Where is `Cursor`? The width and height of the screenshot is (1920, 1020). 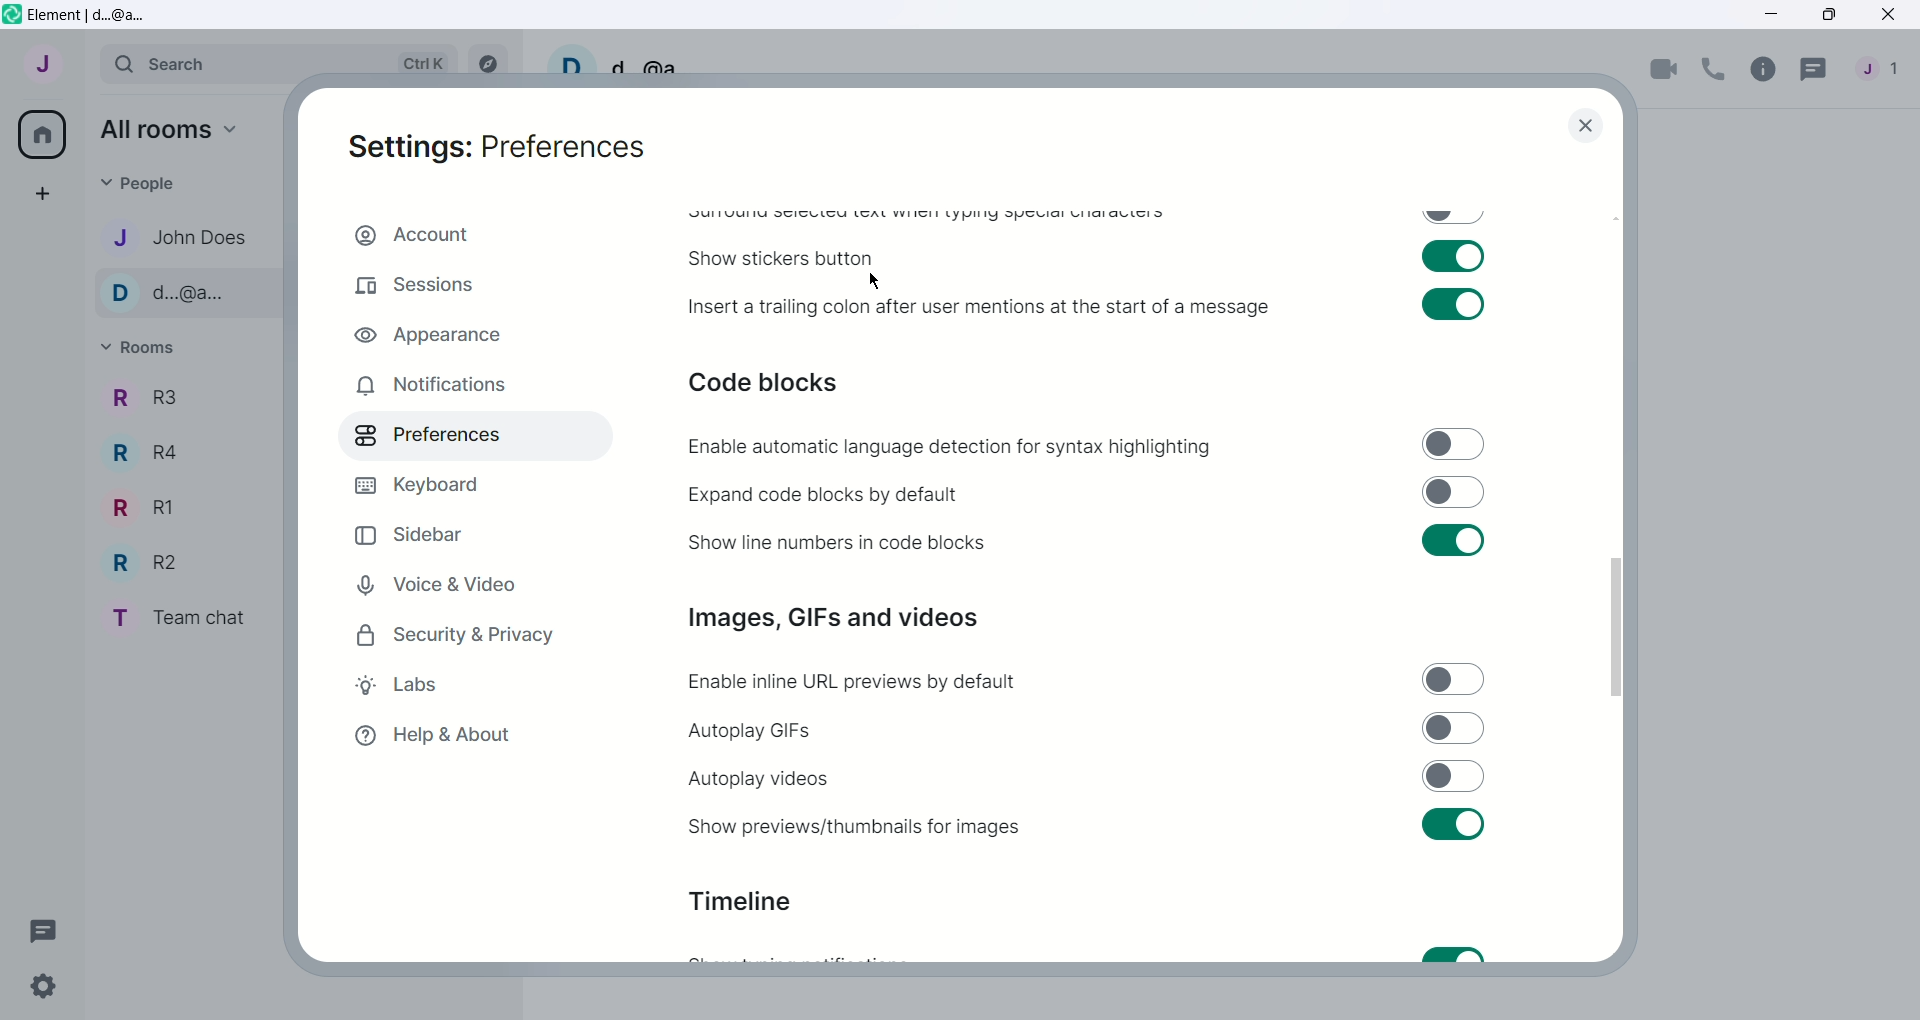 Cursor is located at coordinates (874, 282).